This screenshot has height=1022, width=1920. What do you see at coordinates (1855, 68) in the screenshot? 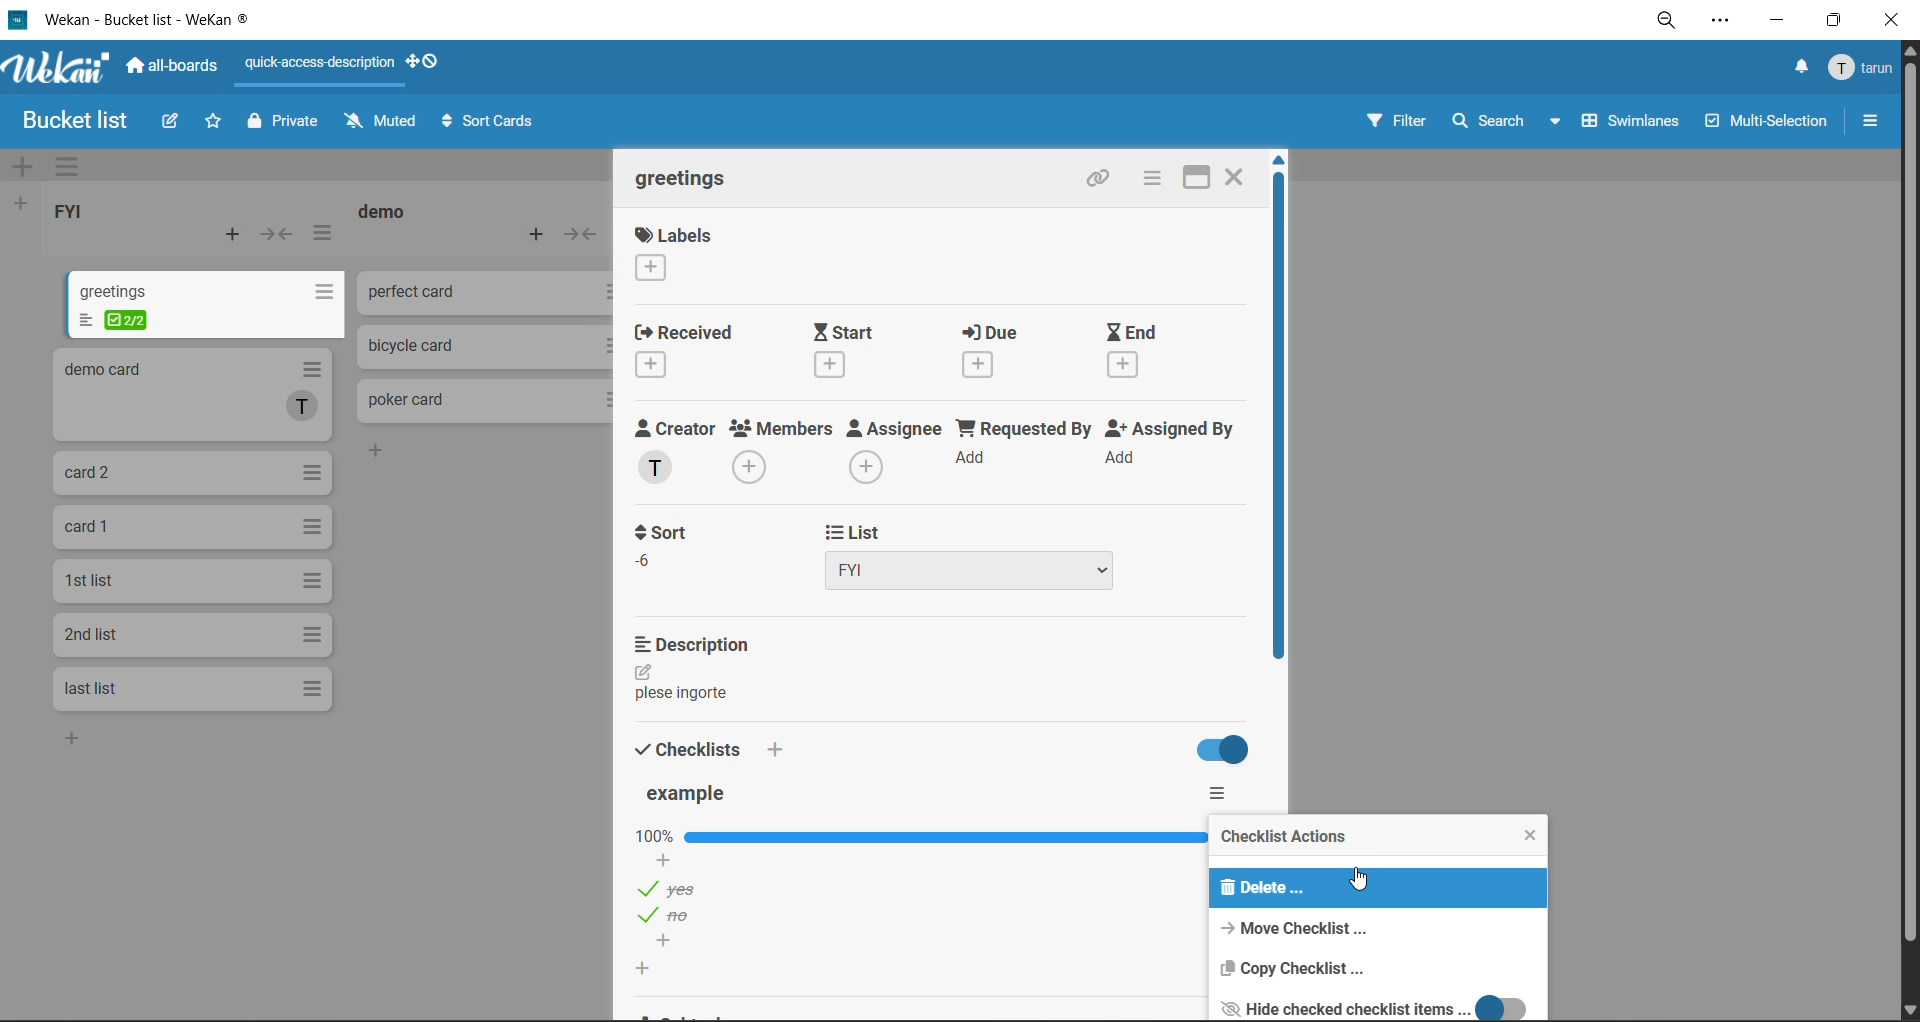
I see `menu` at bounding box center [1855, 68].